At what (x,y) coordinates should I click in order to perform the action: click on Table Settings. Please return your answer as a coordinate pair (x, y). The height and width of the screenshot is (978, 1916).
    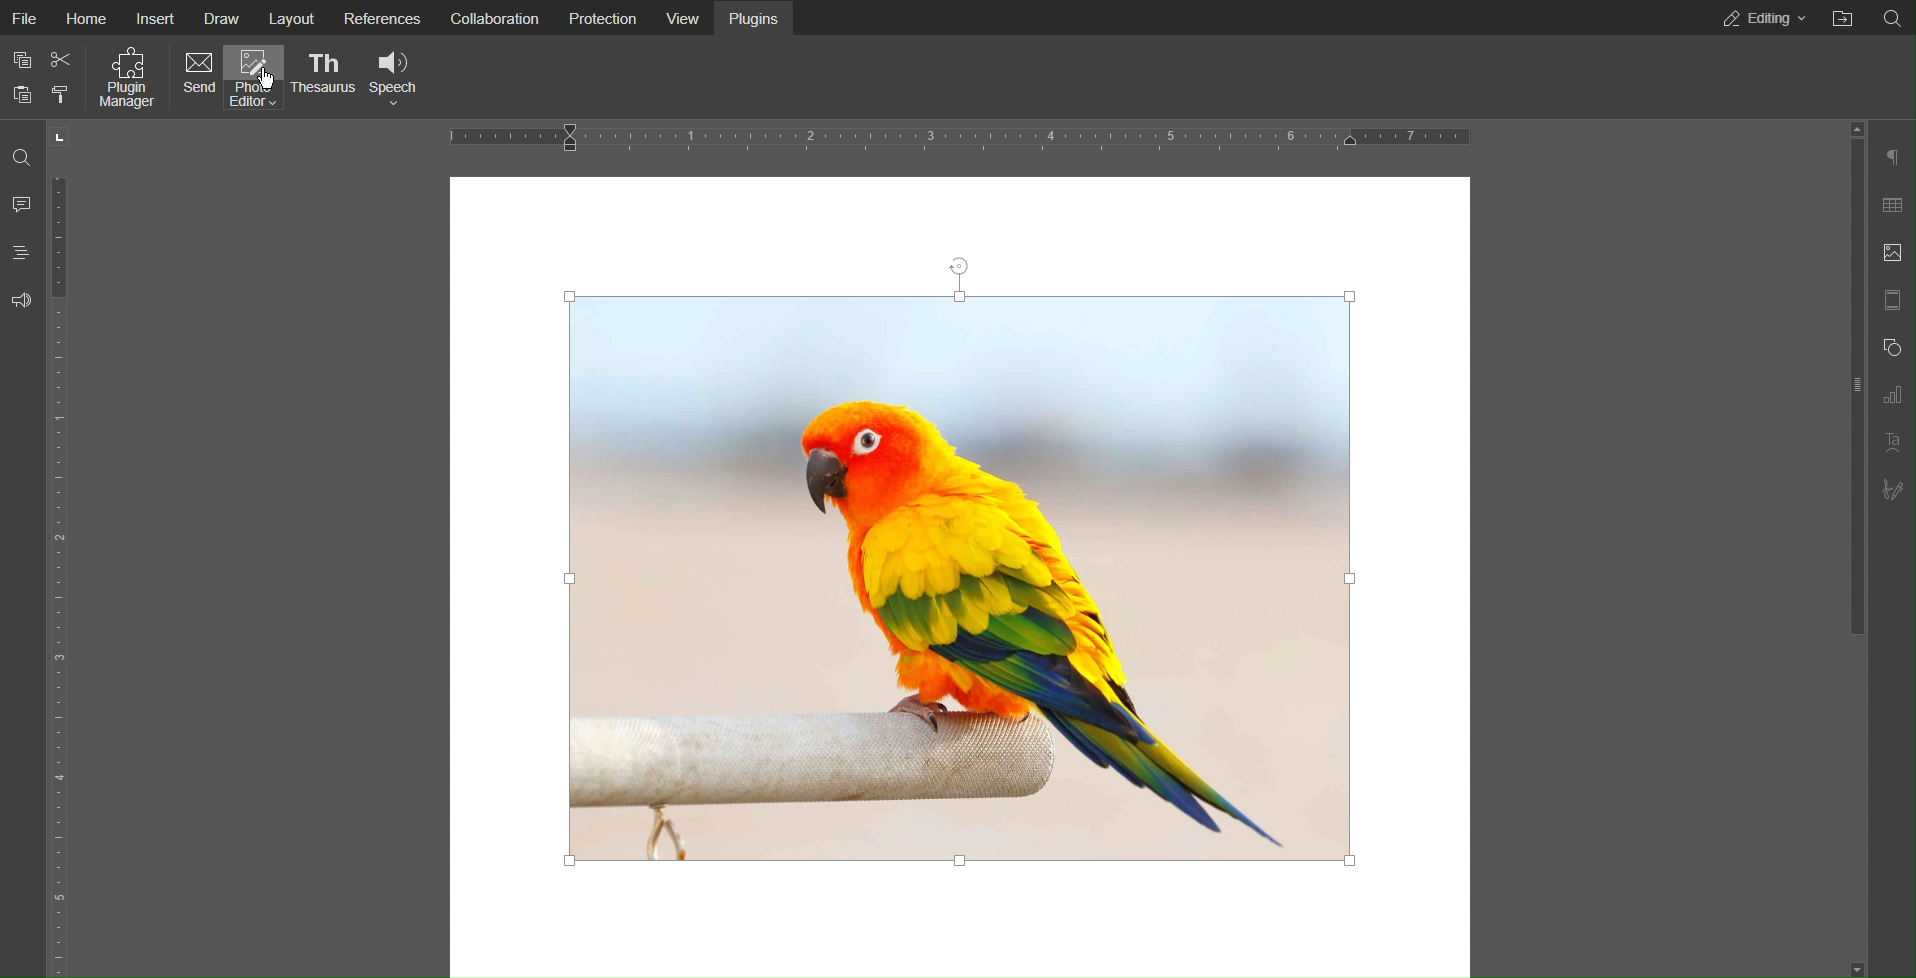
    Looking at the image, I should click on (1891, 205).